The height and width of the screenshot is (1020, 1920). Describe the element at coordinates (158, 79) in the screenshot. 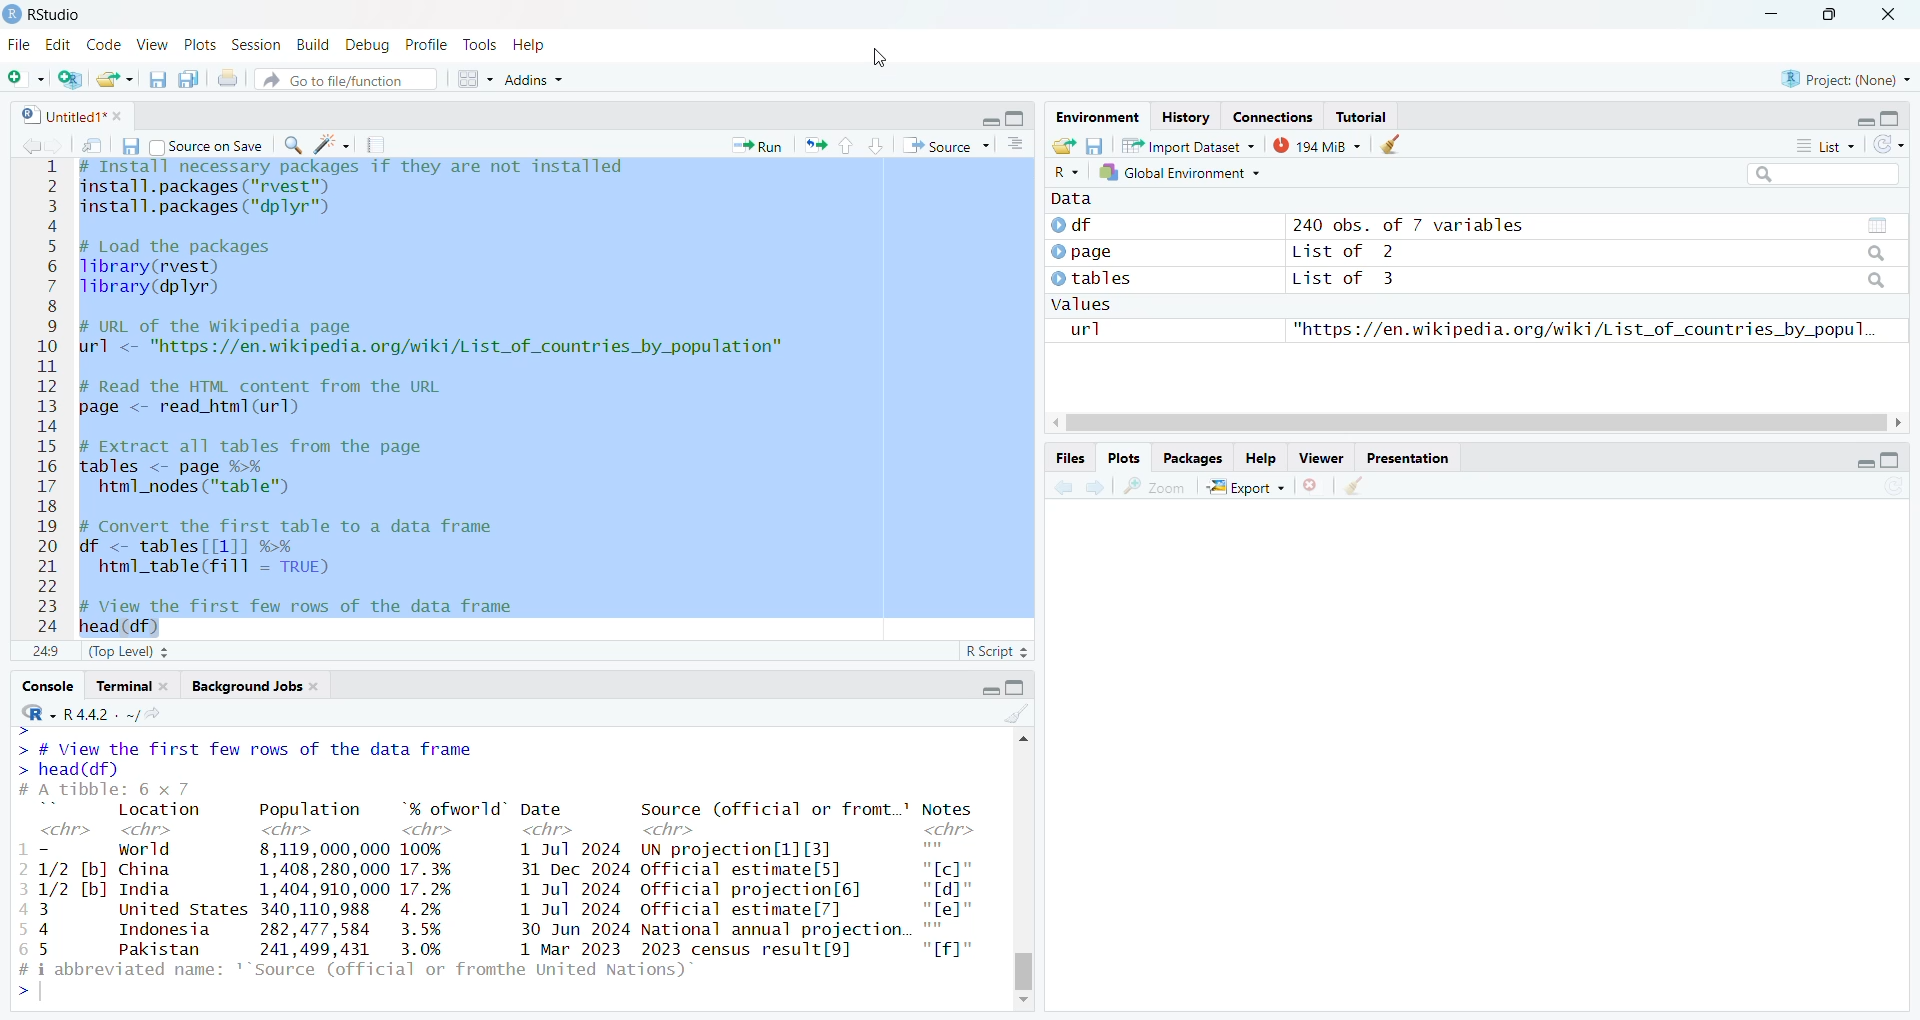

I see `save` at that location.